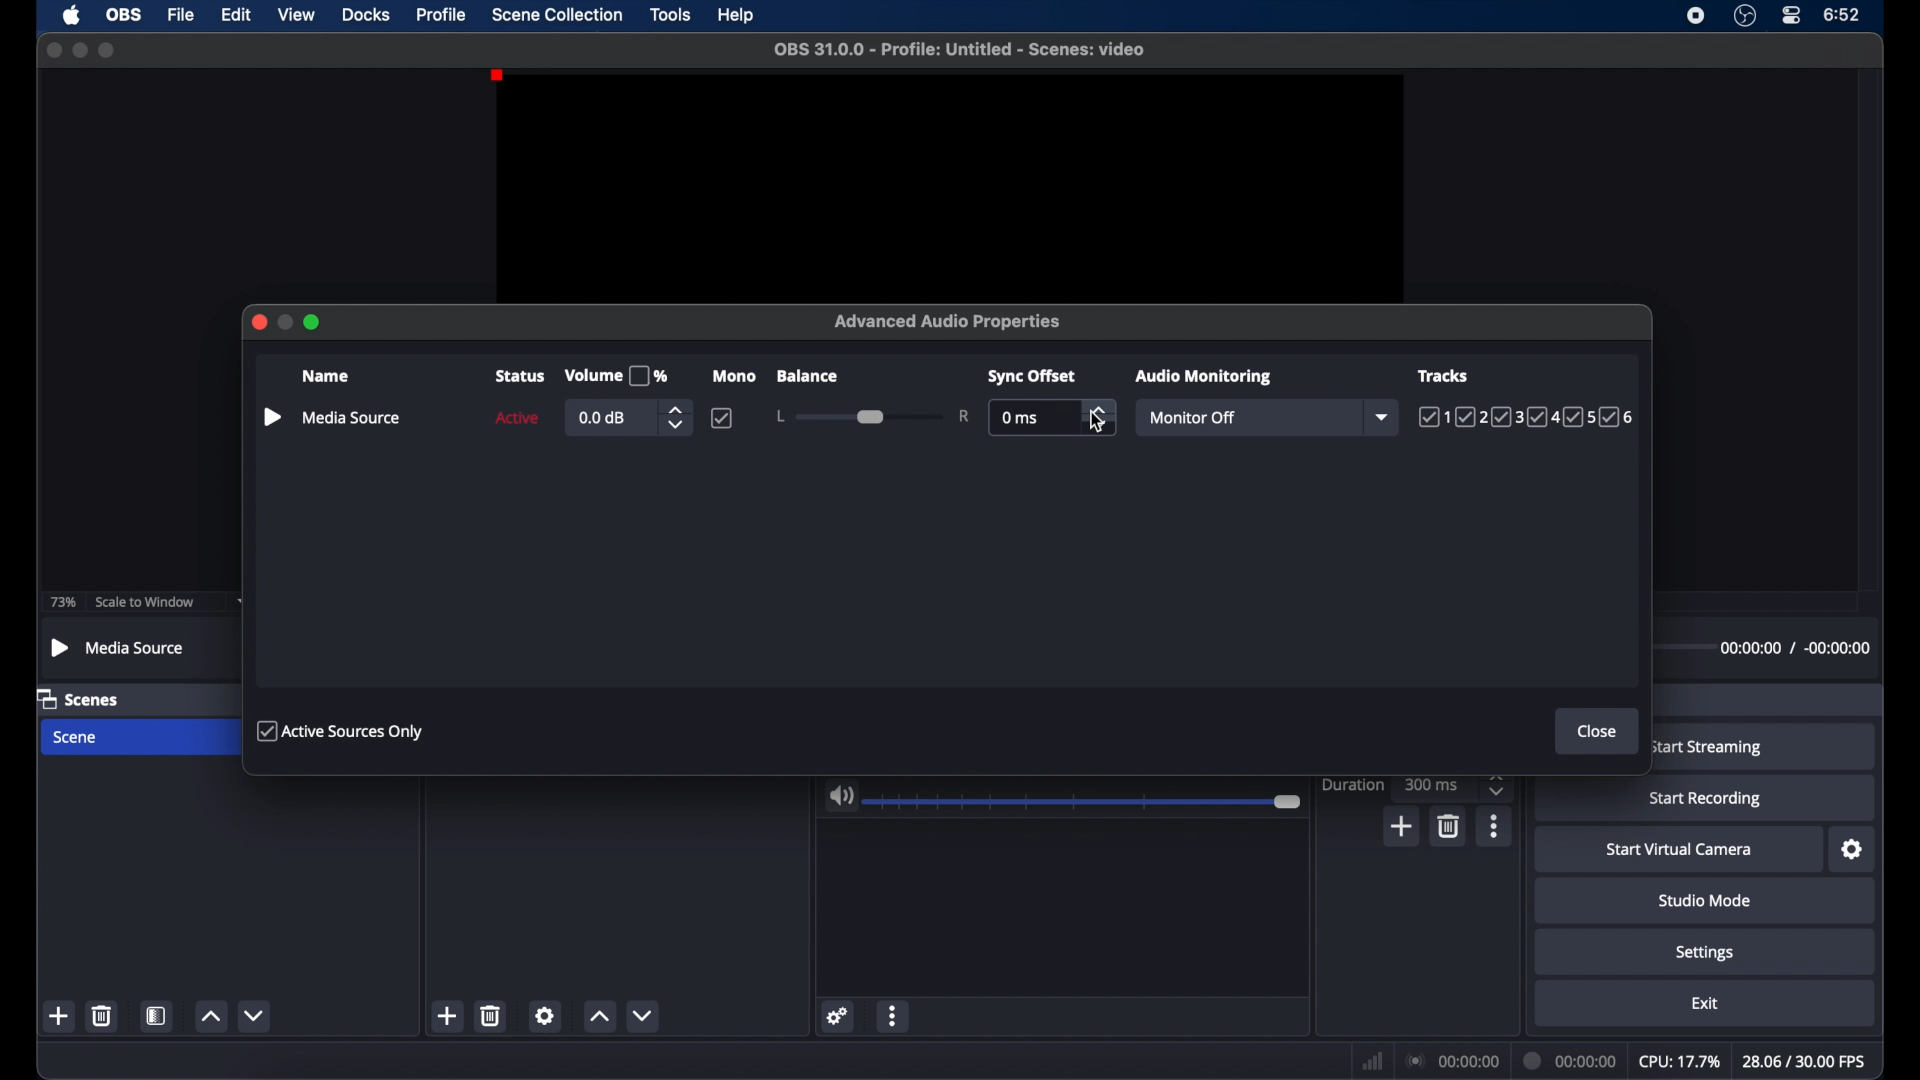 Image resolution: width=1920 pixels, height=1080 pixels. Describe the element at coordinates (872, 416) in the screenshot. I see `slider` at that location.